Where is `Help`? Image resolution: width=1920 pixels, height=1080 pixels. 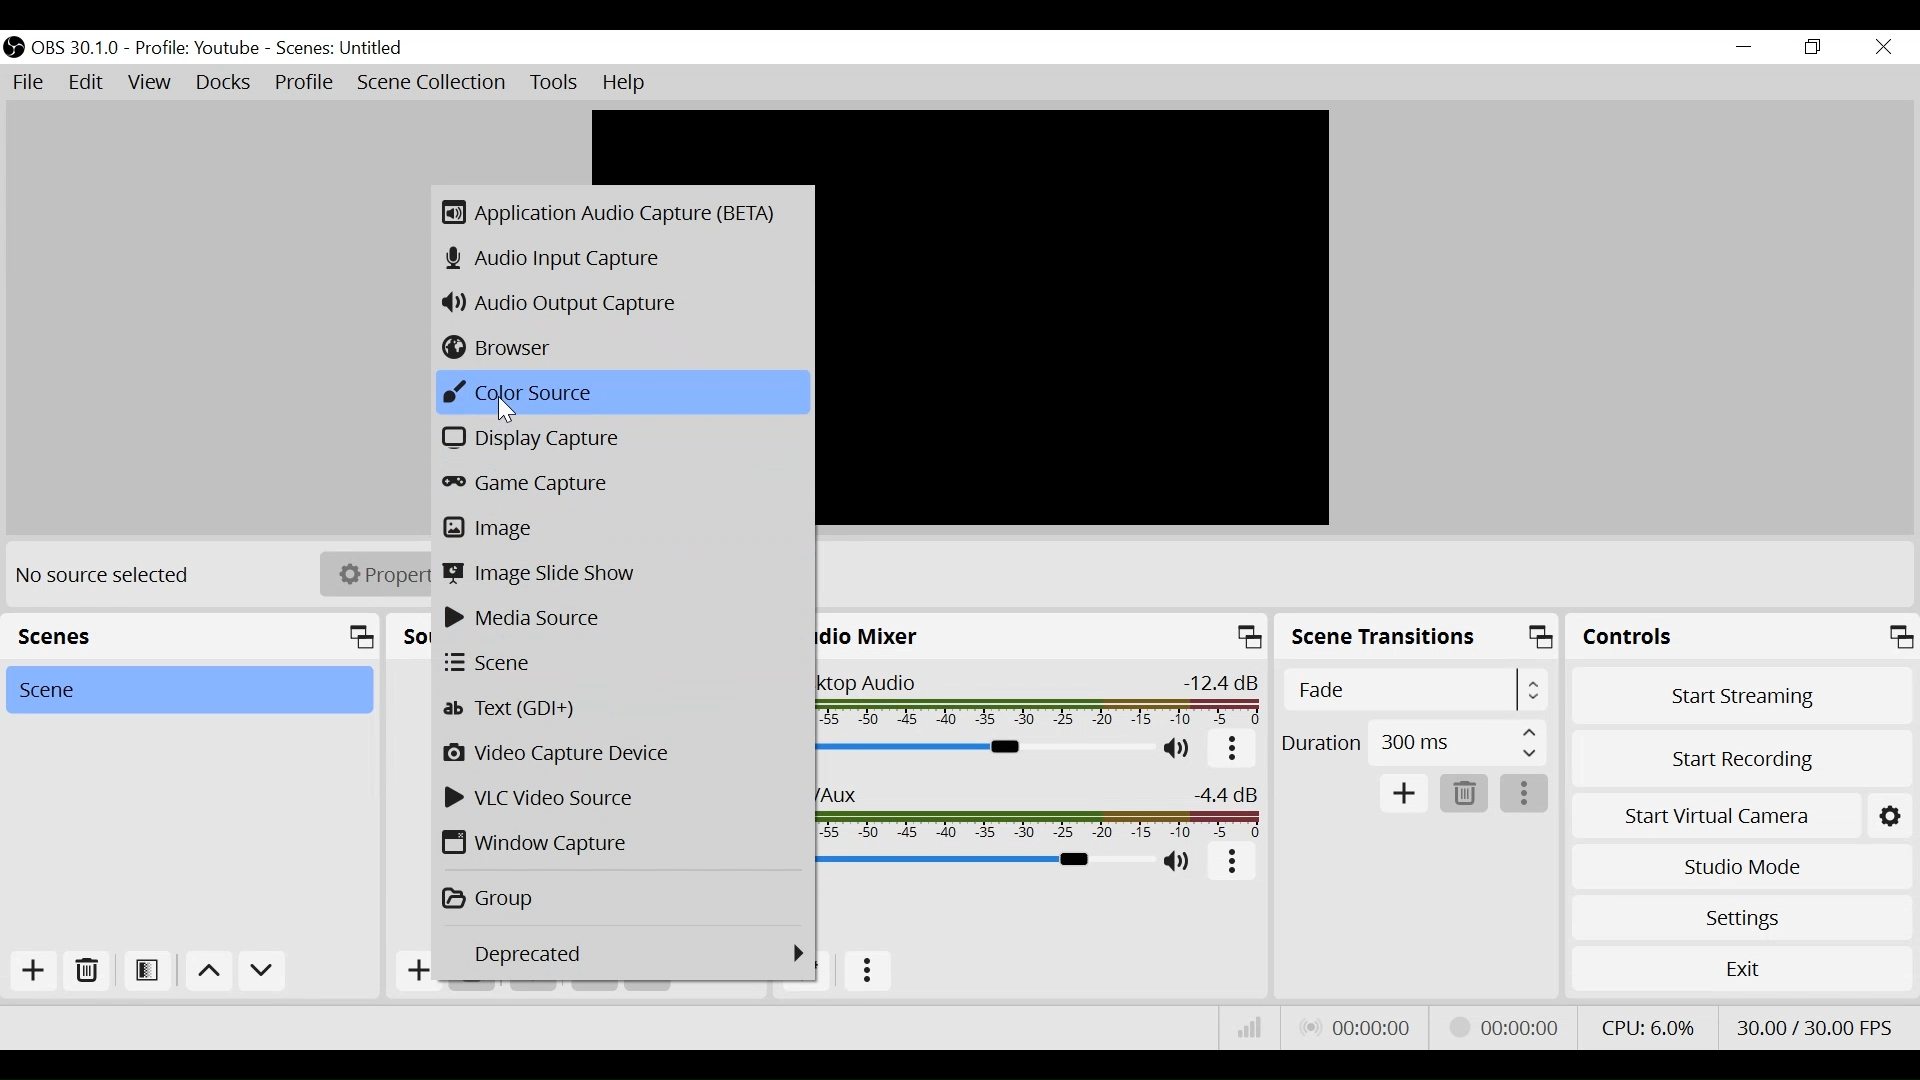
Help is located at coordinates (631, 82).